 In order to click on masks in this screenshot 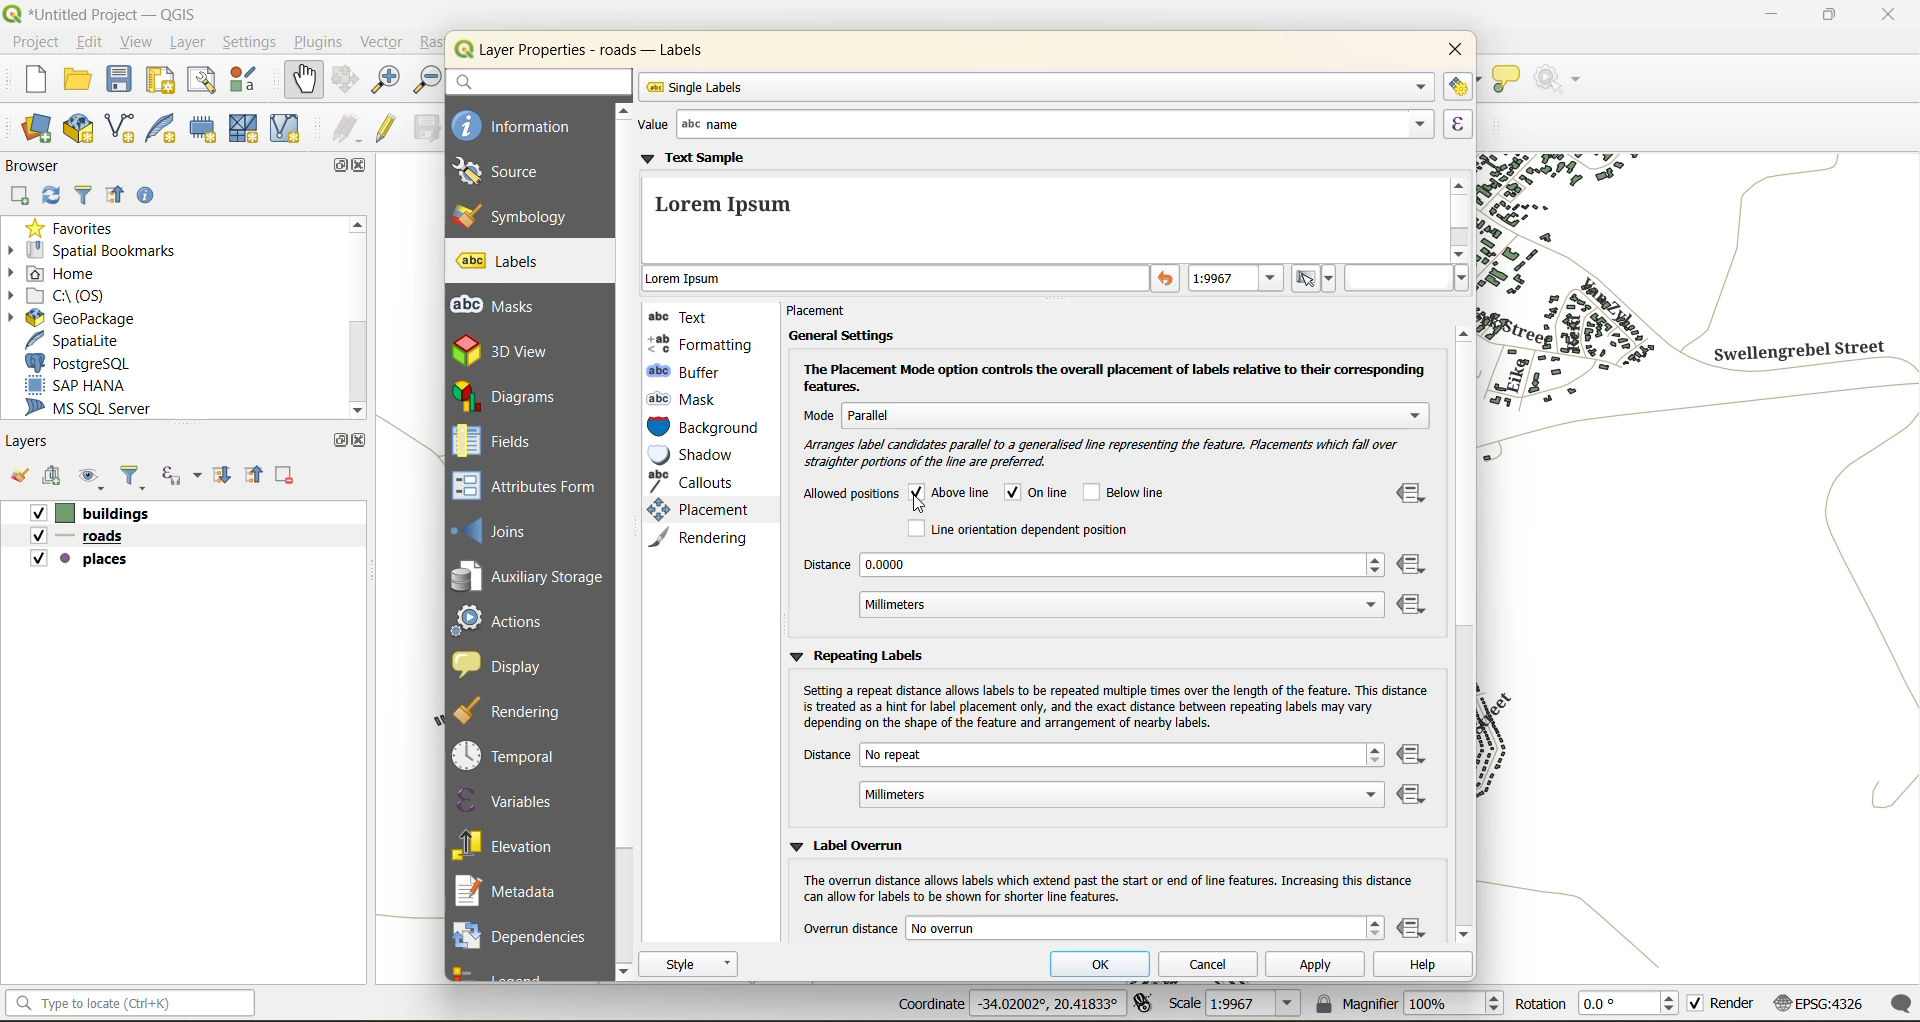, I will do `click(504, 306)`.